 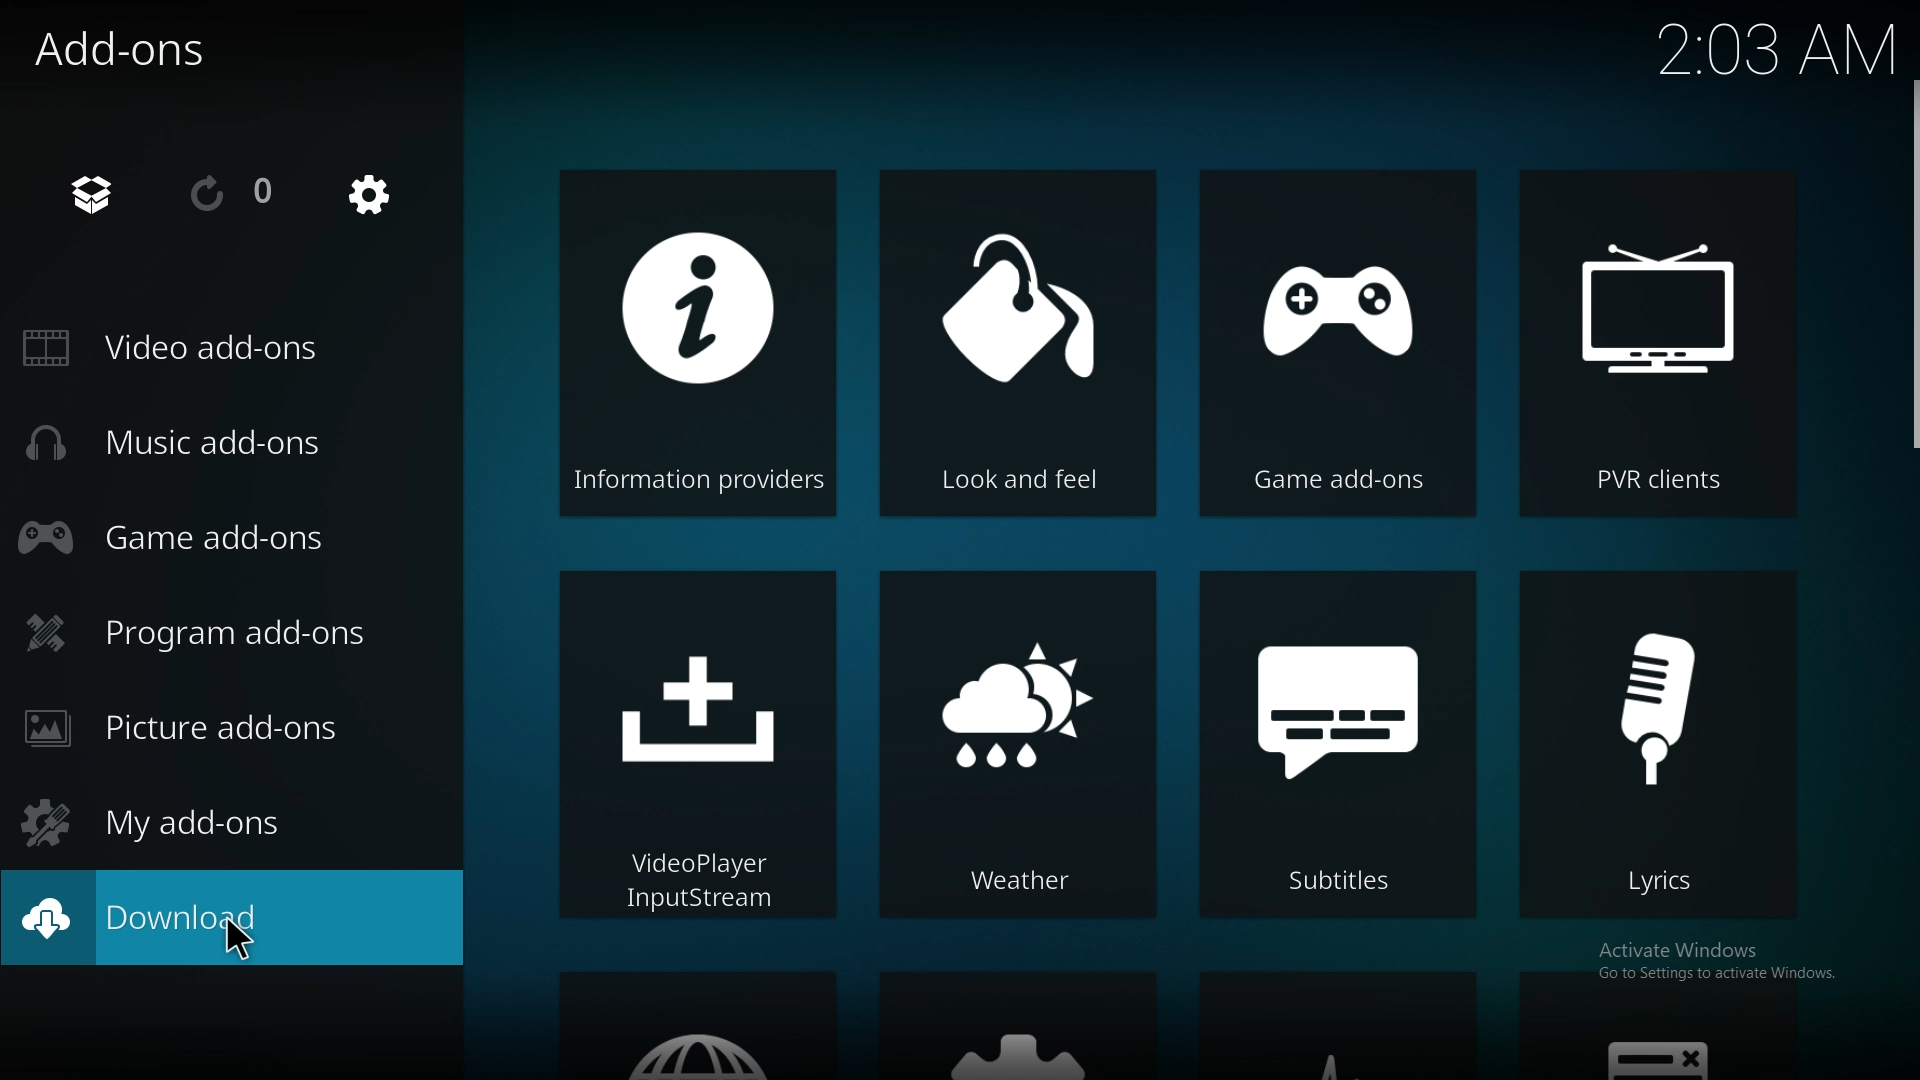 What do you see at coordinates (1776, 49) in the screenshot?
I see `time` at bounding box center [1776, 49].